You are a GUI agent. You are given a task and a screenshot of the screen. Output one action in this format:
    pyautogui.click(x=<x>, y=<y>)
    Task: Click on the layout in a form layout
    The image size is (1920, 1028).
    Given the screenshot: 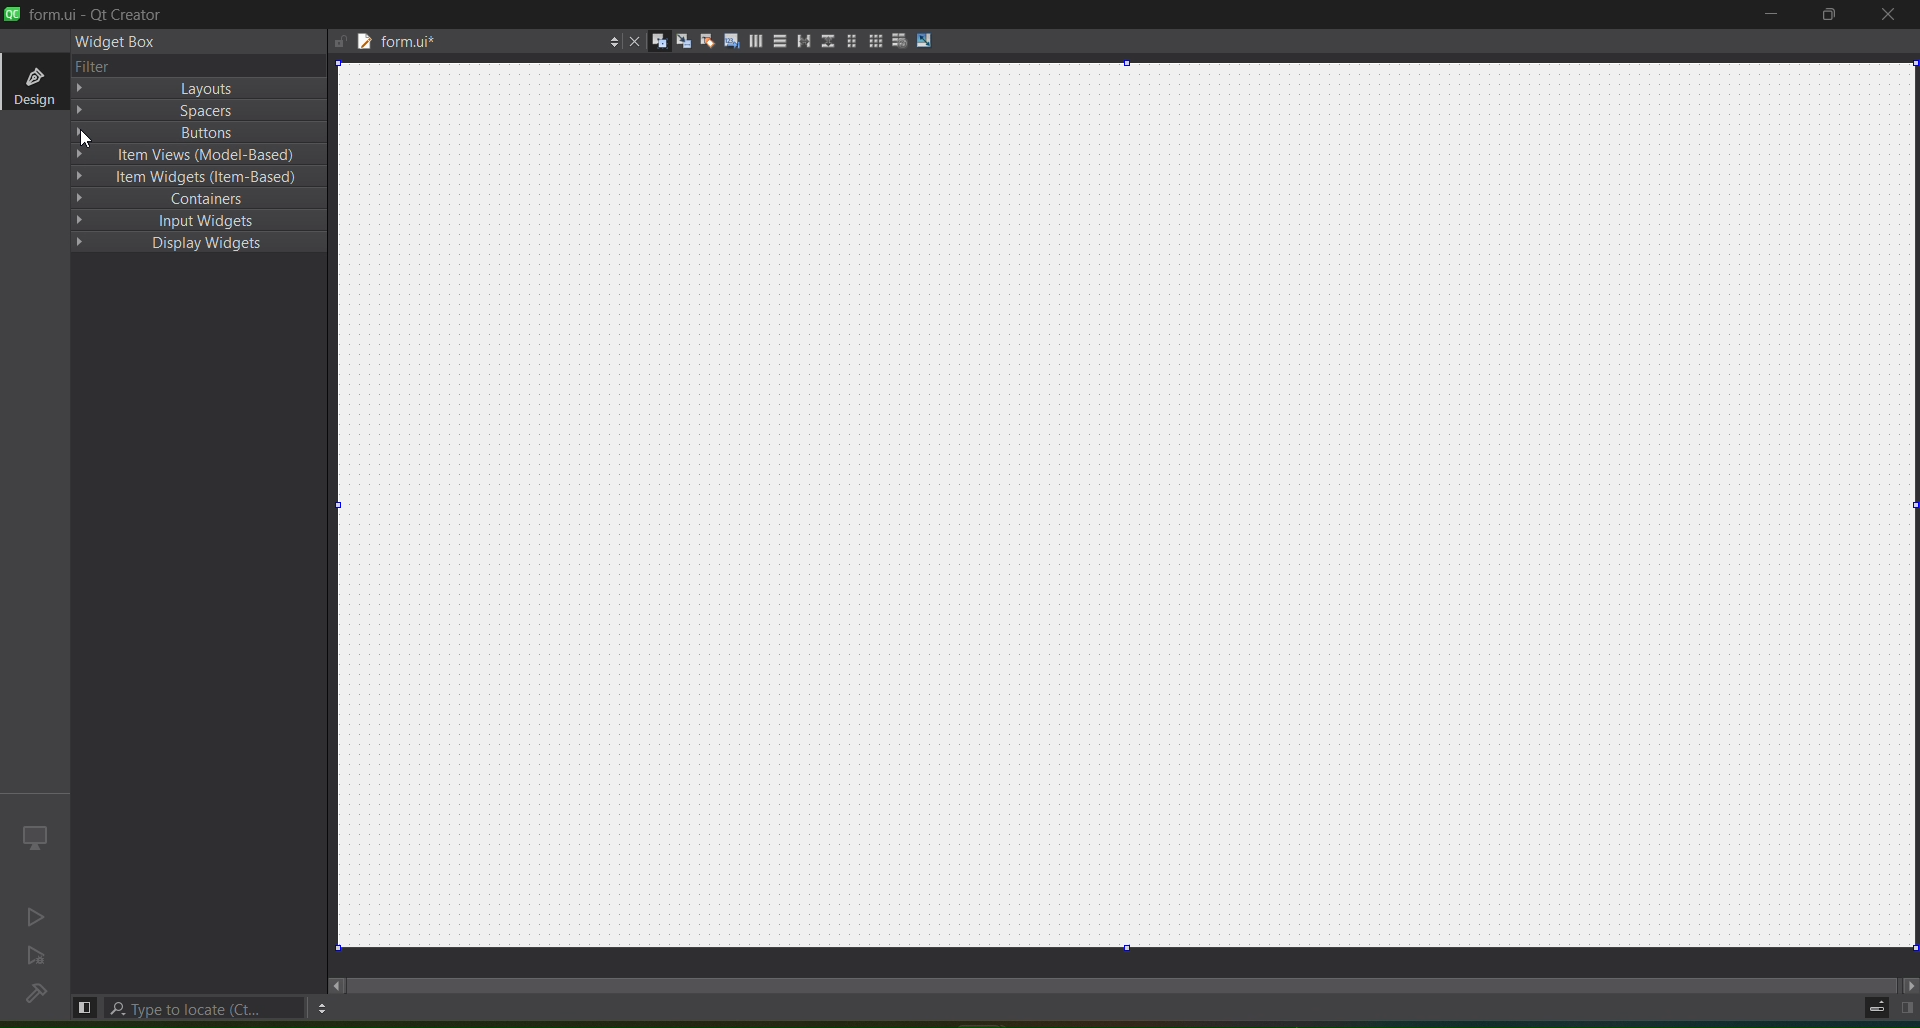 What is the action you would take?
    pyautogui.click(x=850, y=39)
    